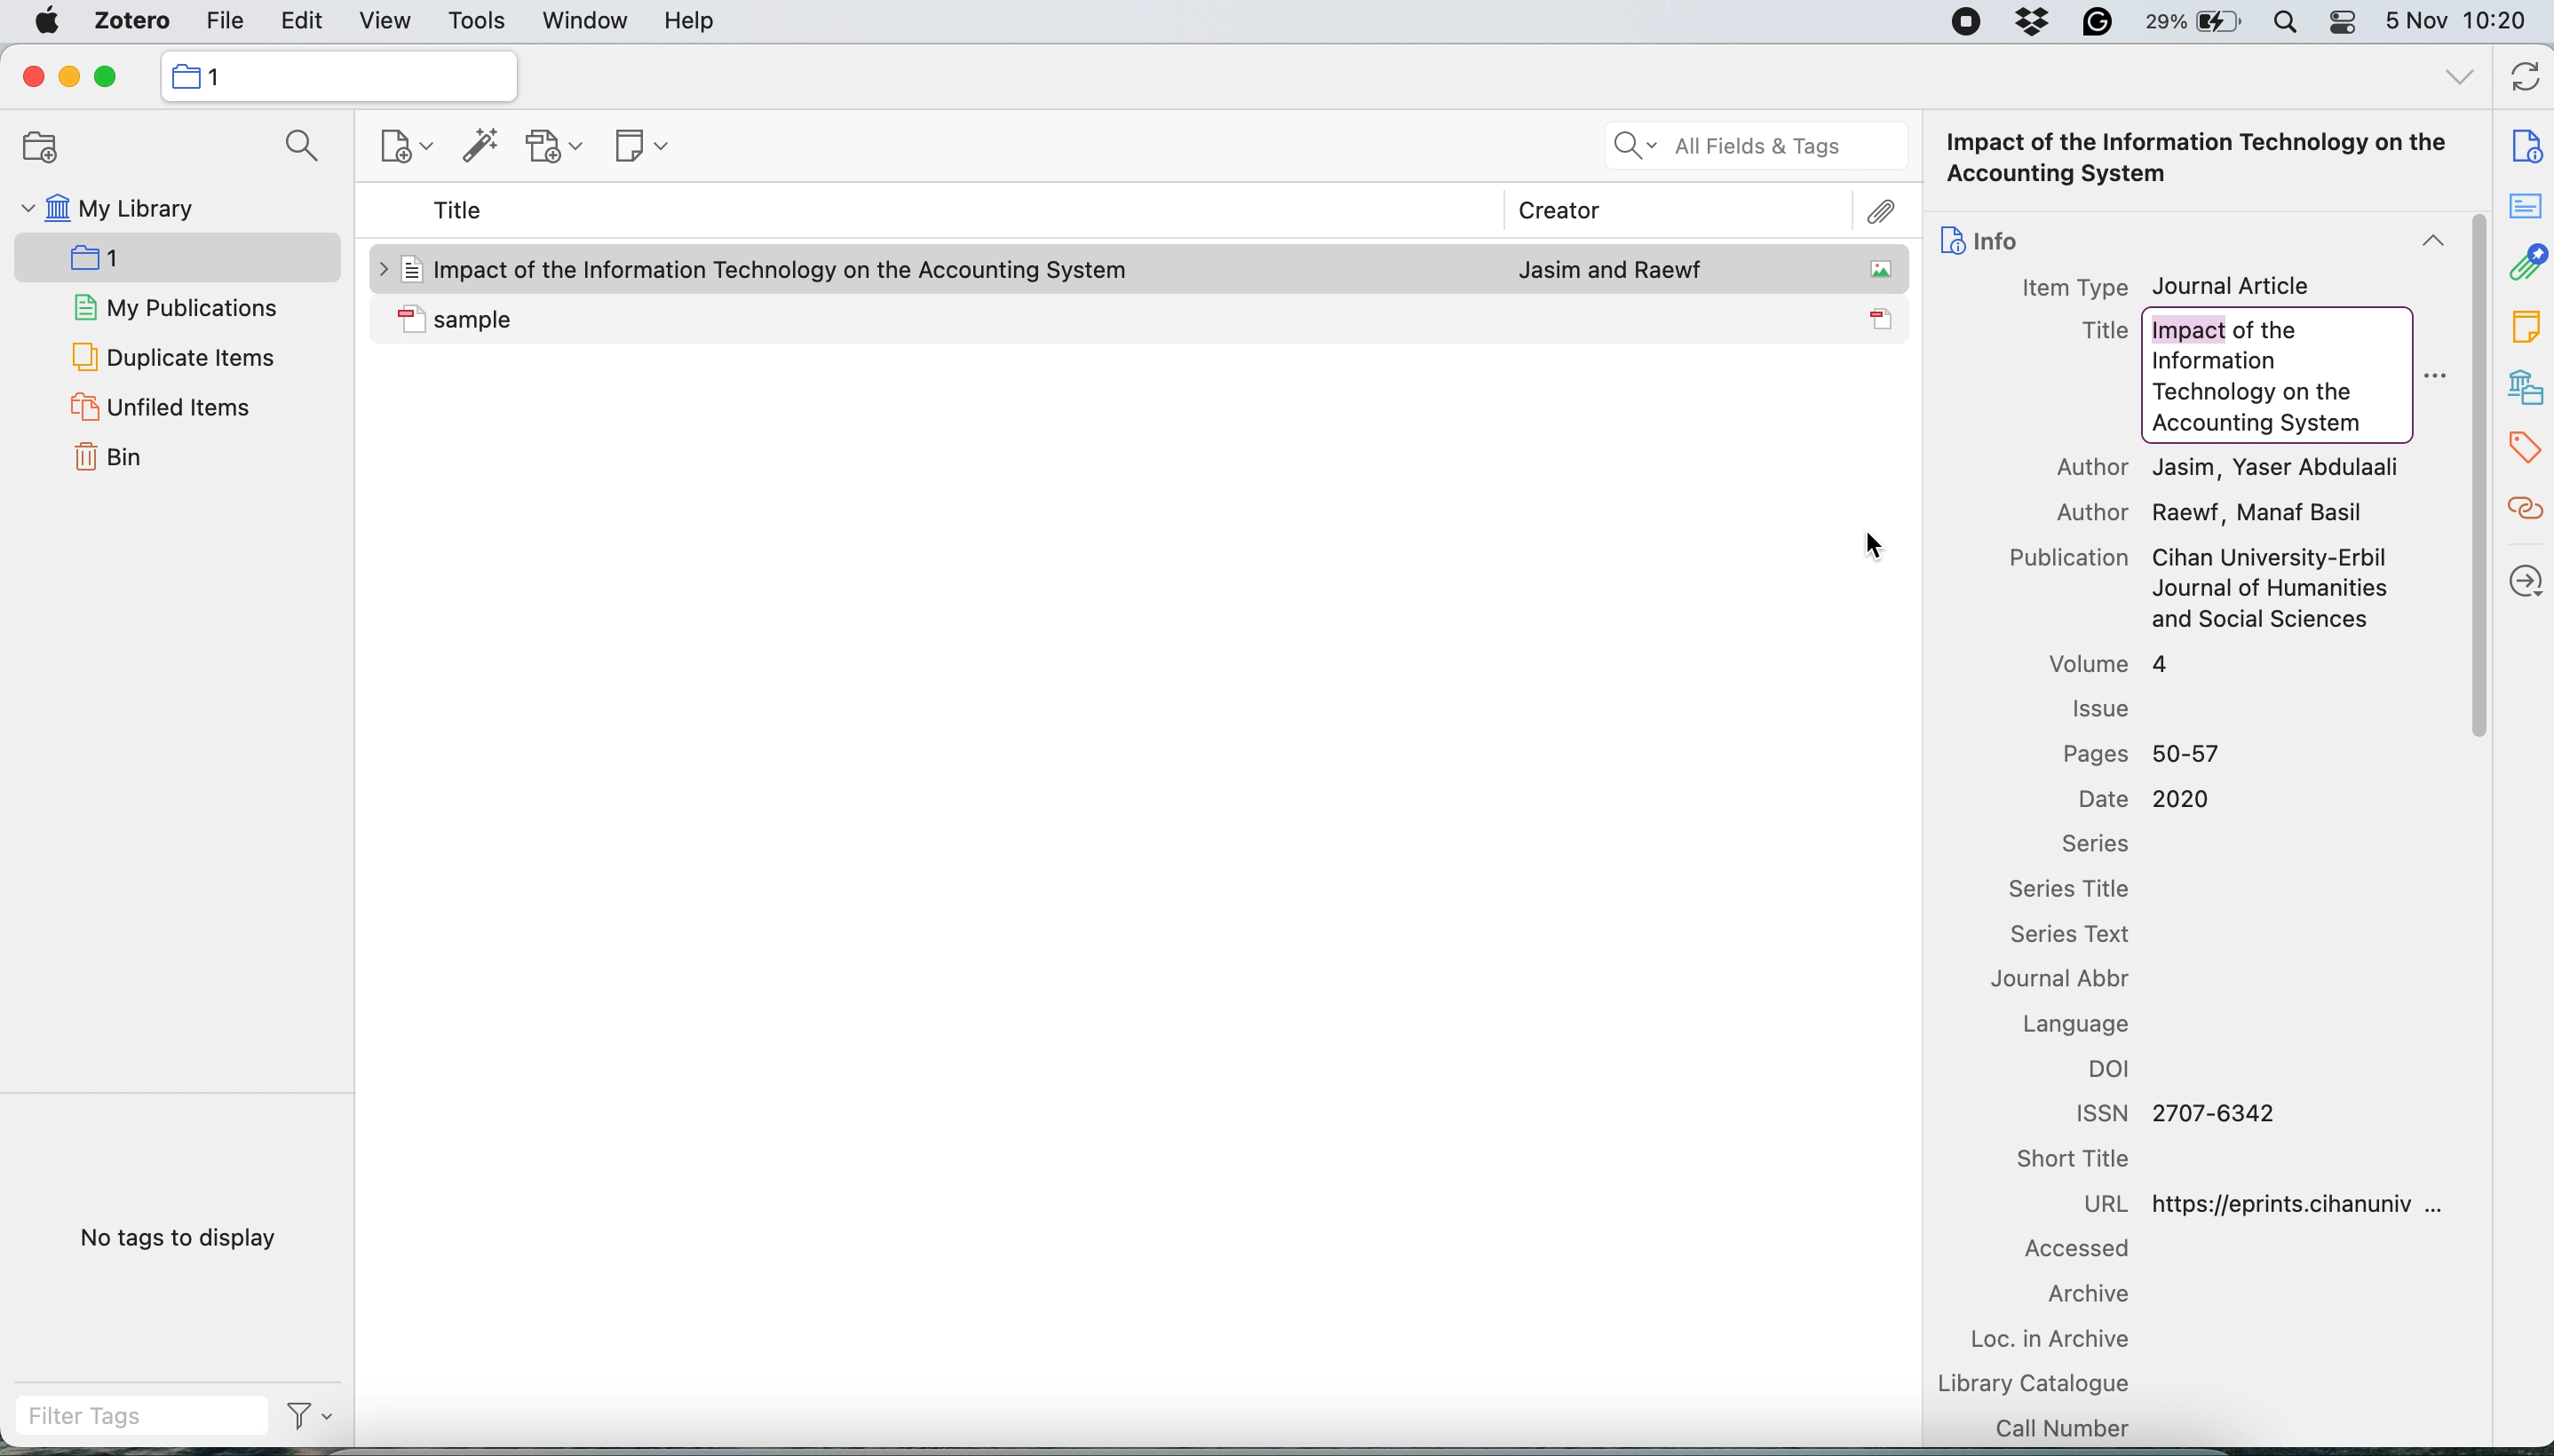 This screenshot has height=1456, width=2554. Describe the element at coordinates (307, 1415) in the screenshot. I see `filter tags` at that location.